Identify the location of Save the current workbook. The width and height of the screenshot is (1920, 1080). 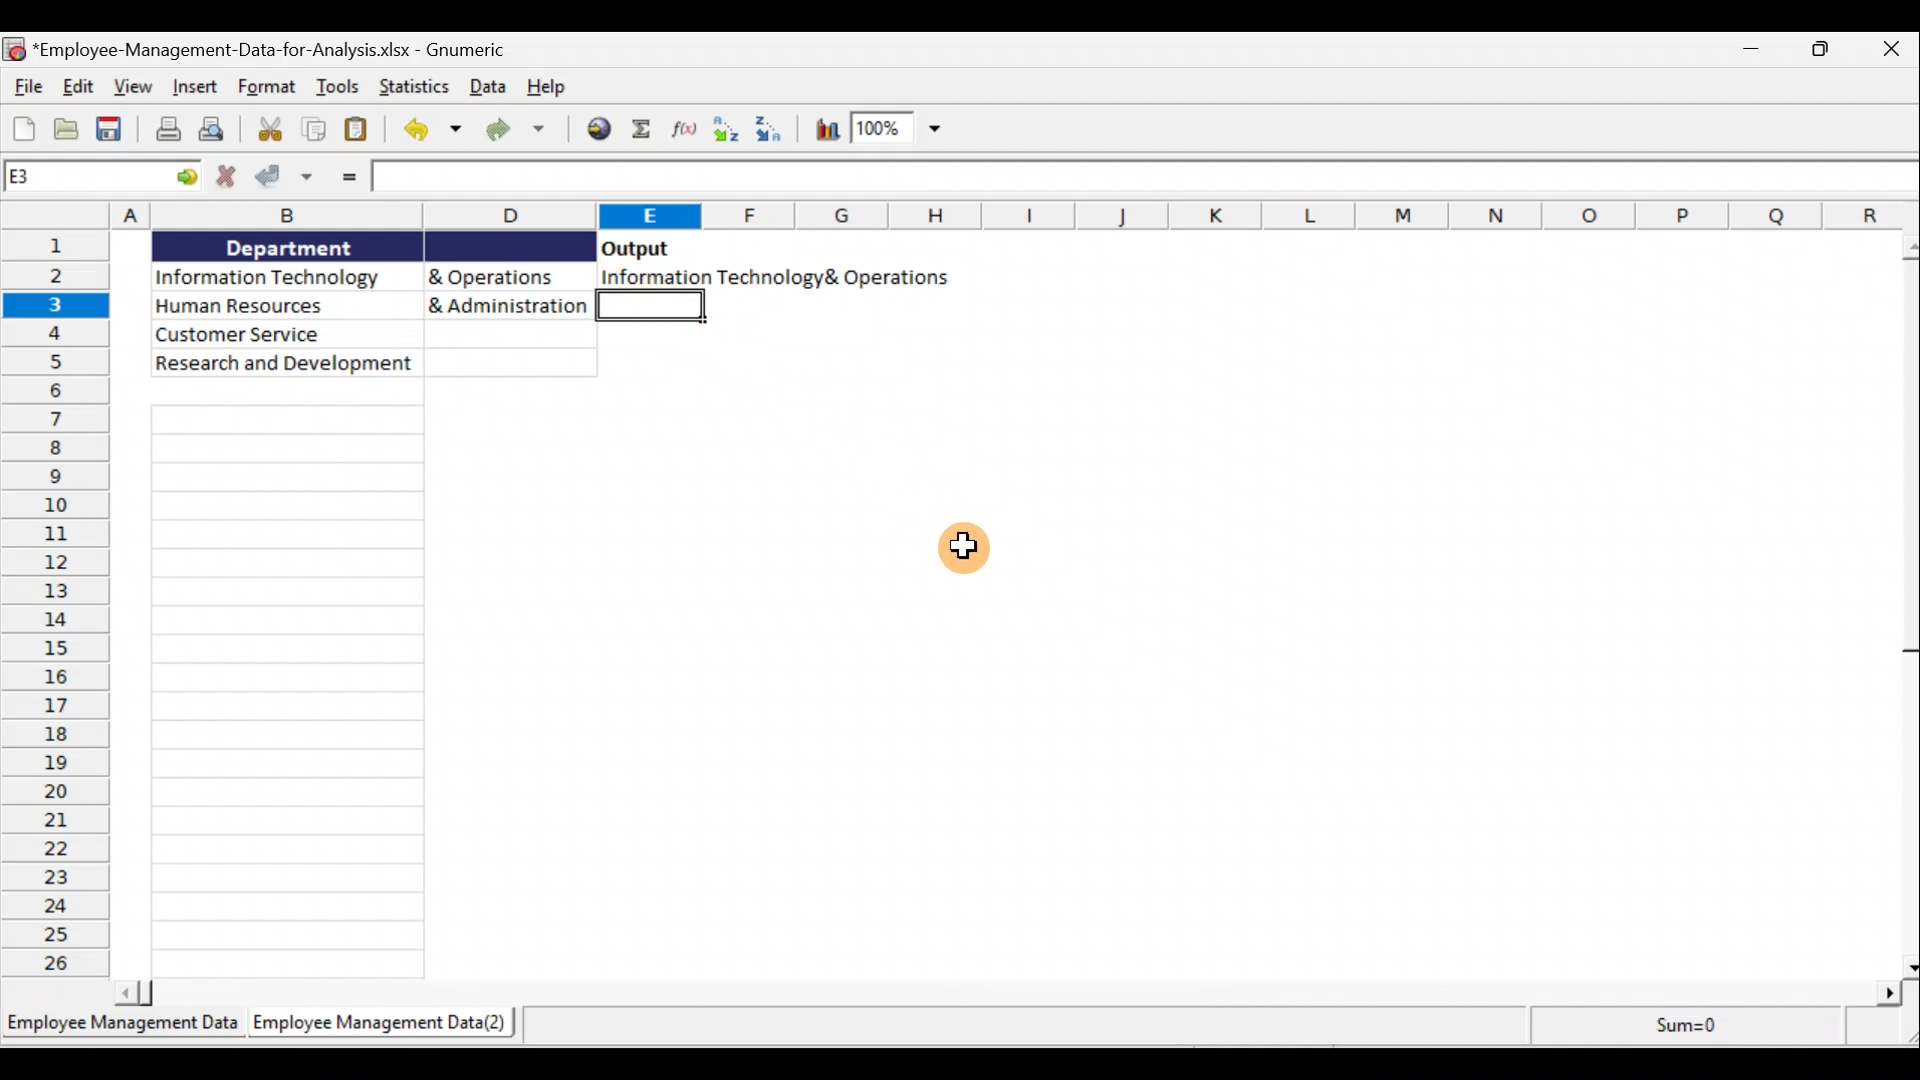
(112, 129).